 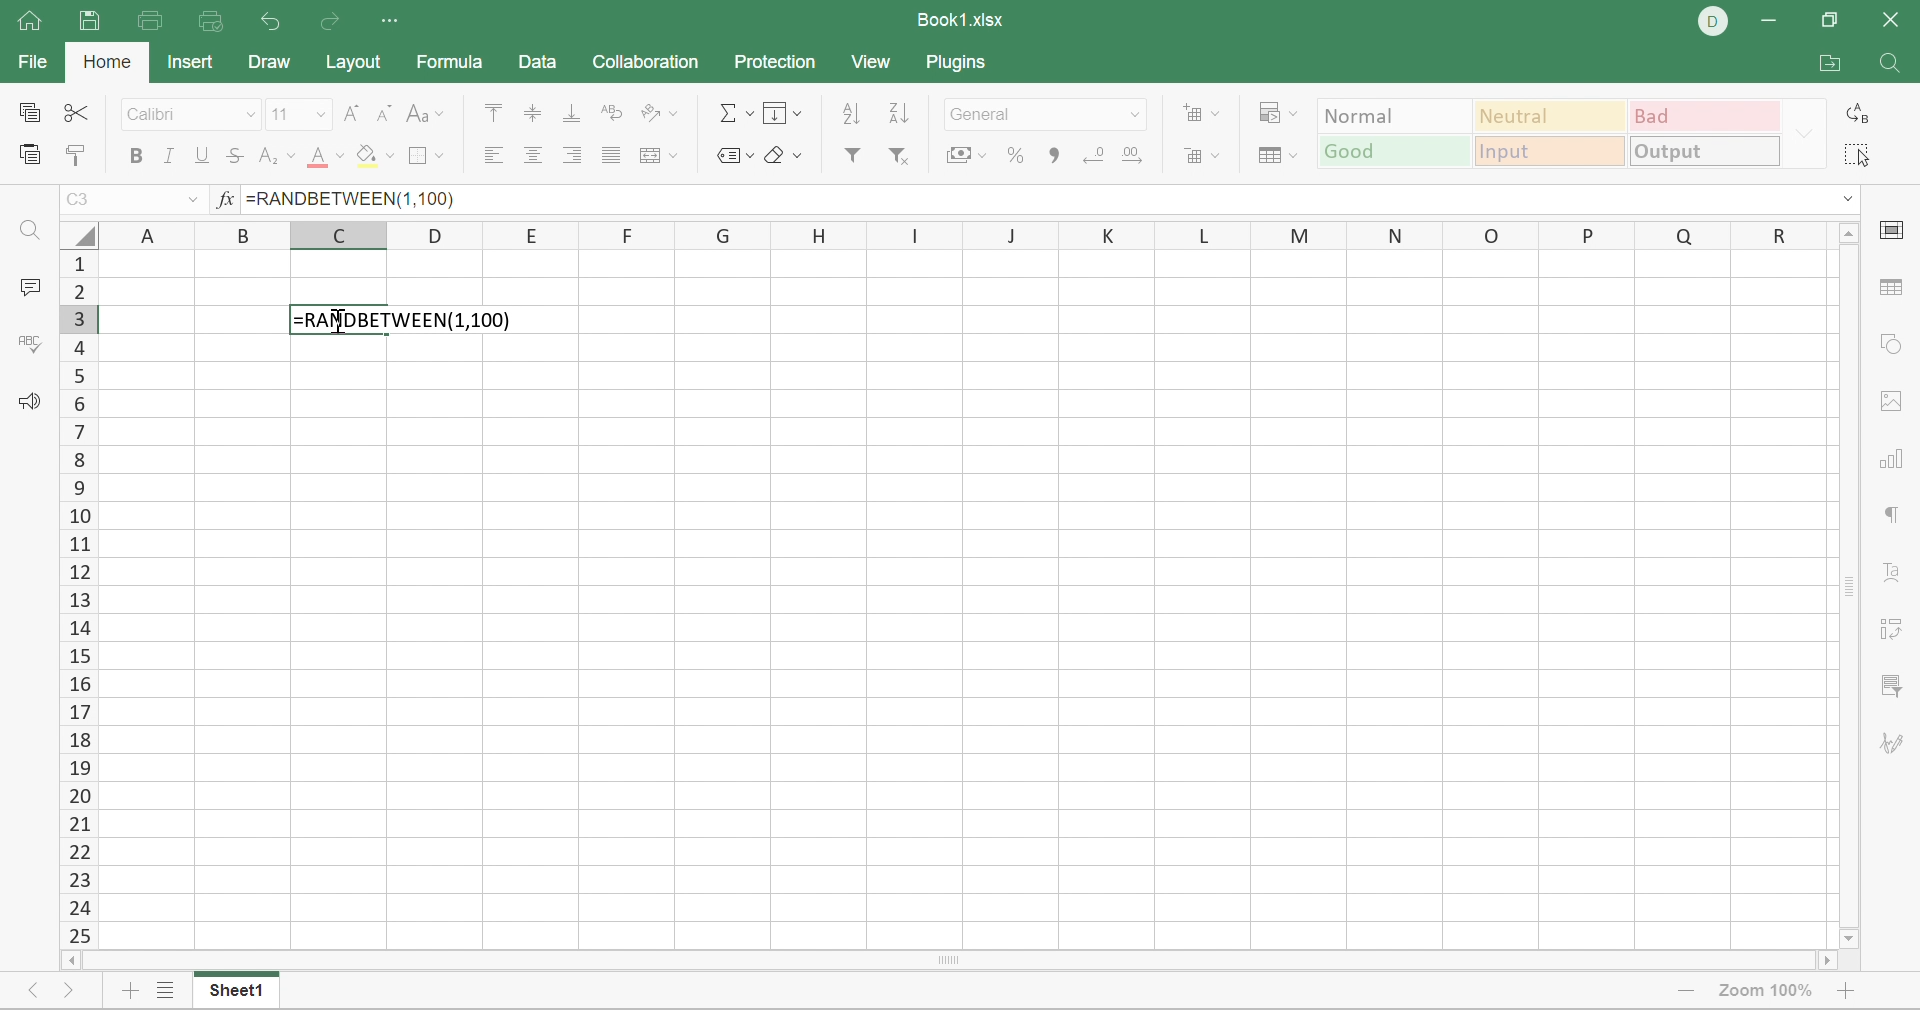 What do you see at coordinates (458, 65) in the screenshot?
I see `Formula` at bounding box center [458, 65].